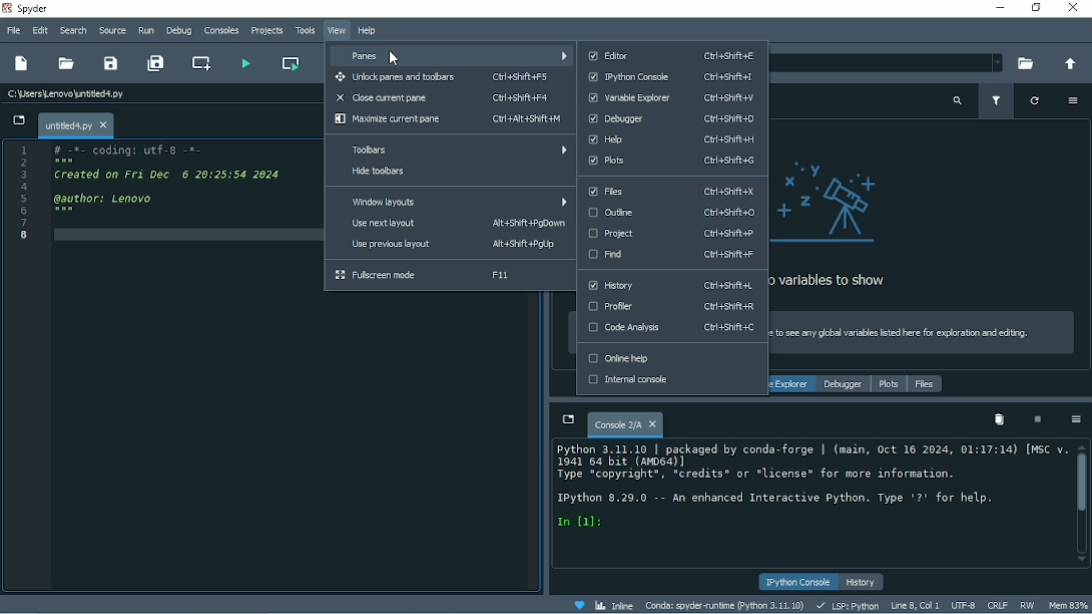 The image size is (1092, 614). Describe the element at coordinates (159, 63) in the screenshot. I see `Save all files` at that location.